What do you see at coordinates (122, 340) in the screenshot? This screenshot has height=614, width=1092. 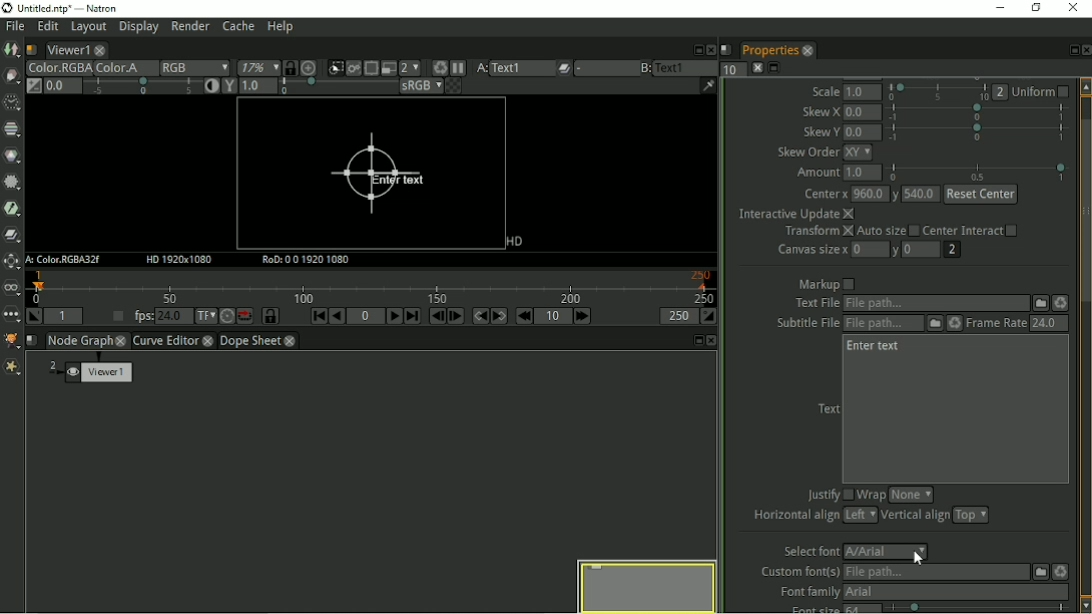 I see `close` at bounding box center [122, 340].